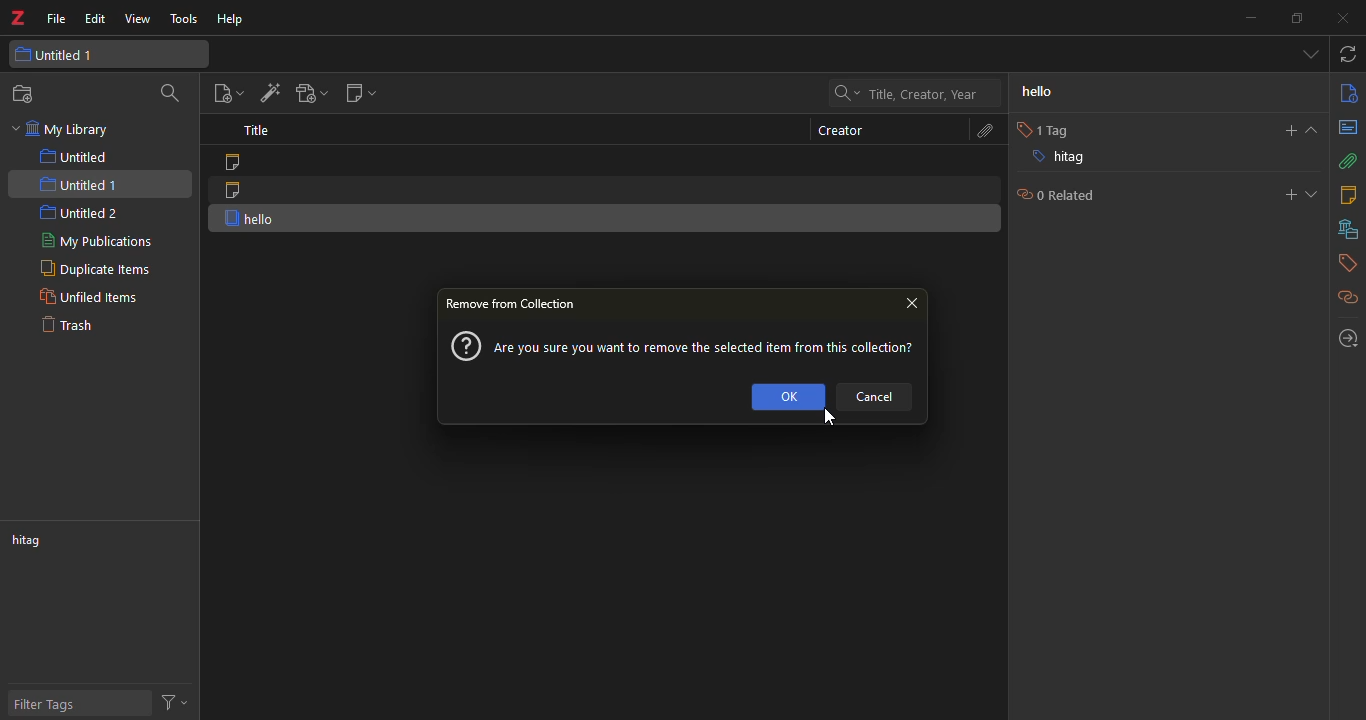  Describe the element at coordinates (306, 92) in the screenshot. I see `add attachment` at that location.